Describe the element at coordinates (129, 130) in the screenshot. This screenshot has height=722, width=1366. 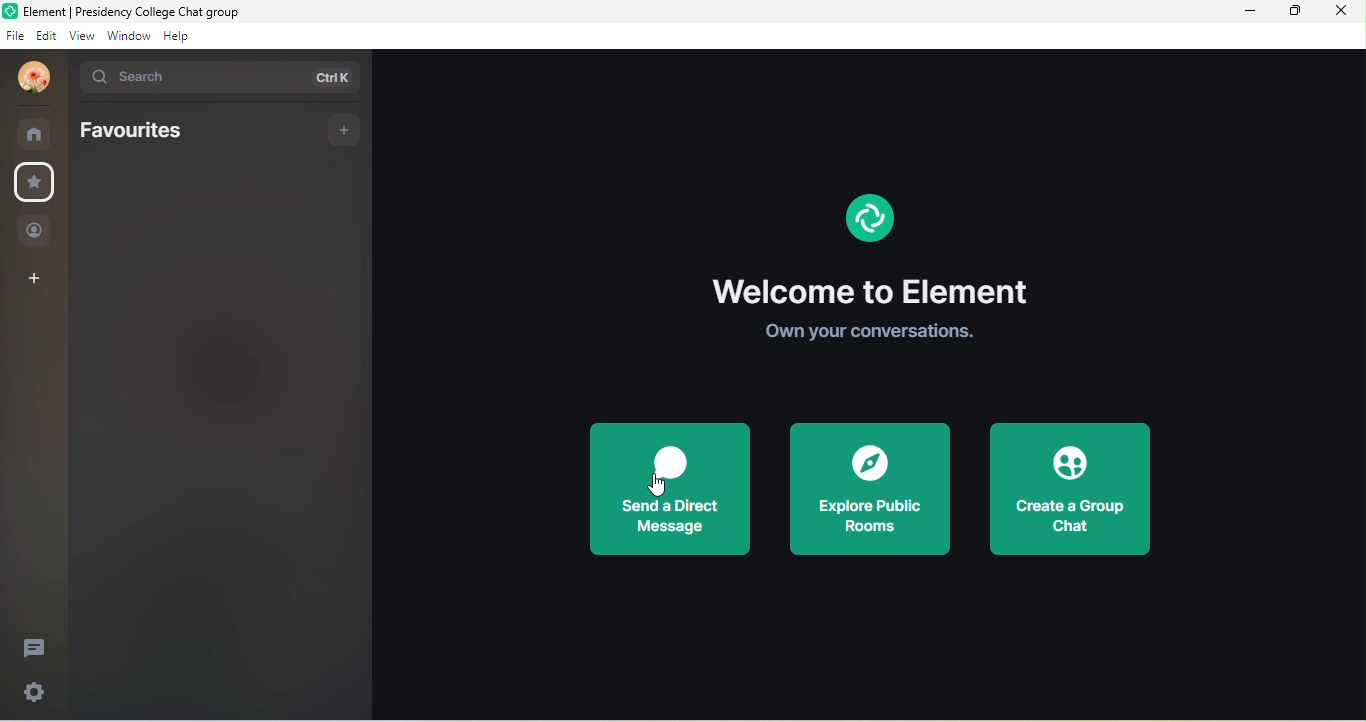
I see `favourites` at that location.